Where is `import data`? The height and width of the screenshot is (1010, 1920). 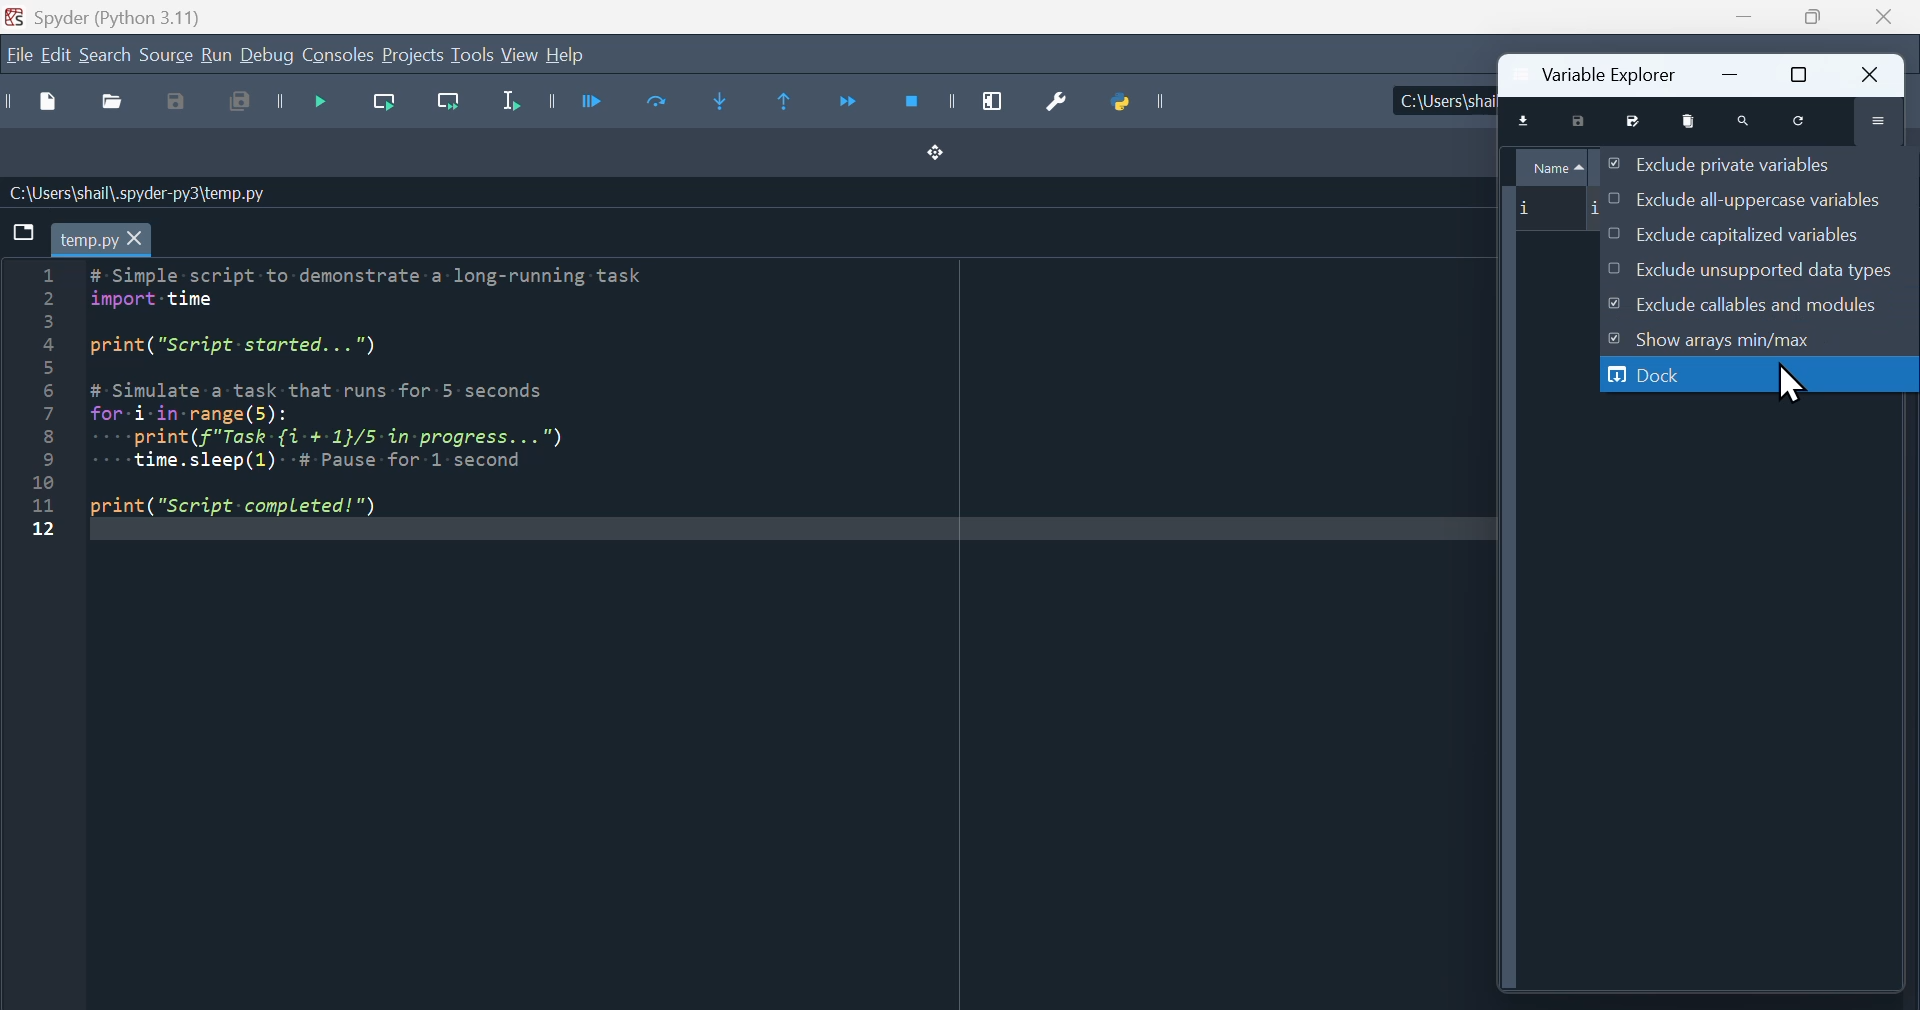
import data is located at coordinates (1528, 122).